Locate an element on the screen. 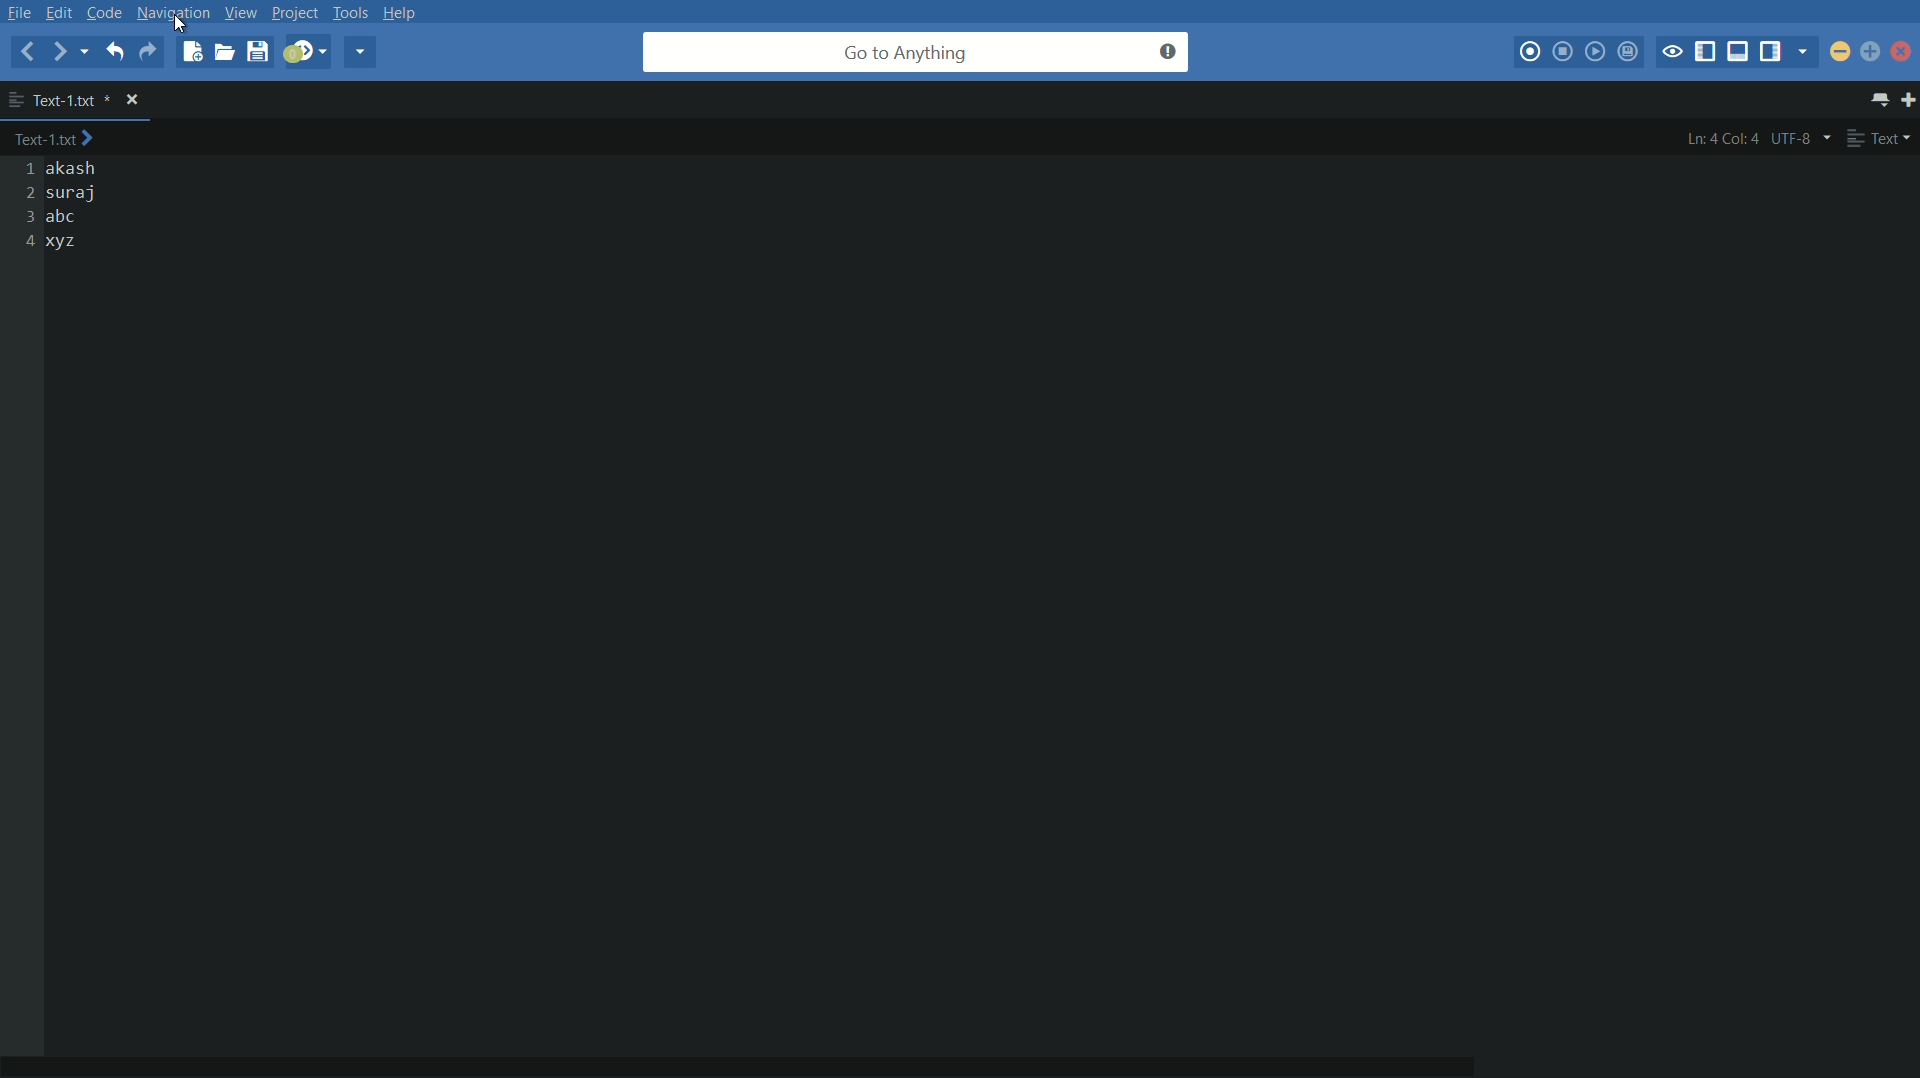 The image size is (1920, 1078). cursor is located at coordinates (182, 25).